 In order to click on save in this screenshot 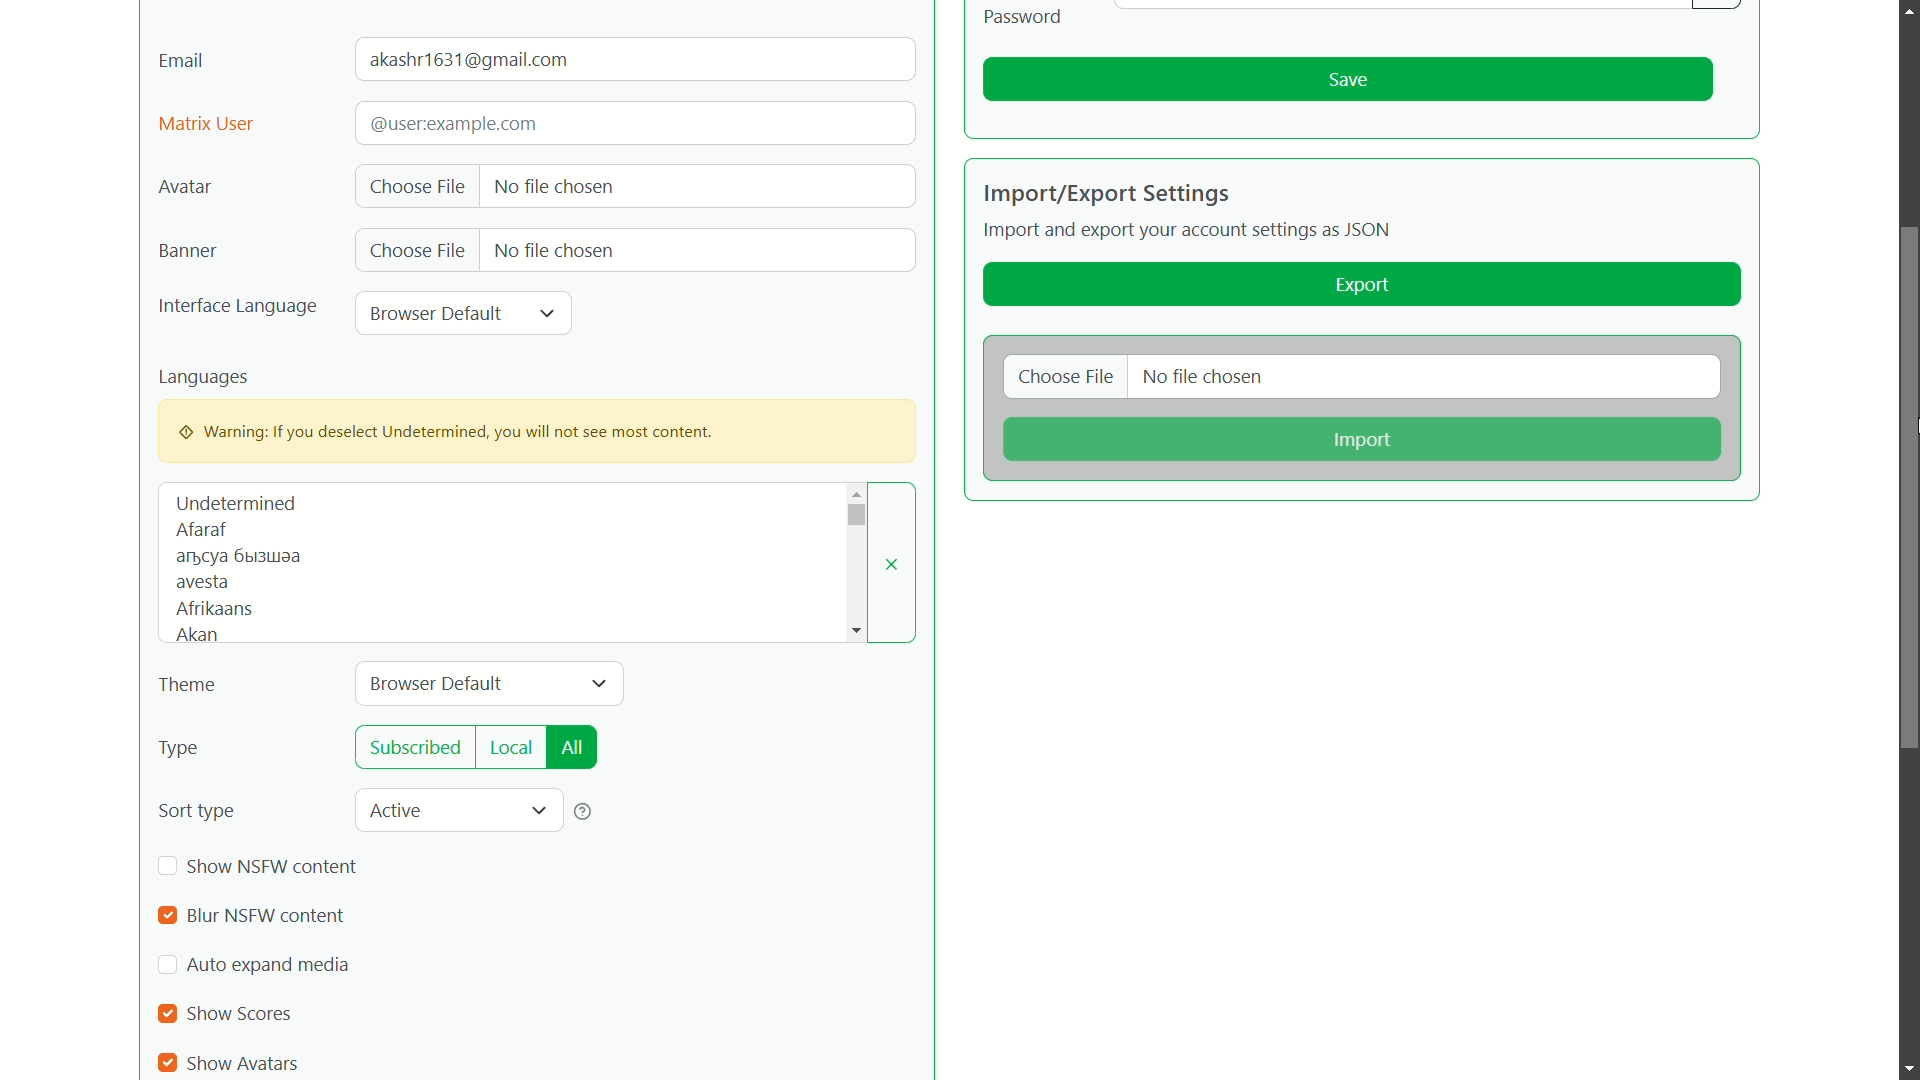, I will do `click(1348, 80)`.